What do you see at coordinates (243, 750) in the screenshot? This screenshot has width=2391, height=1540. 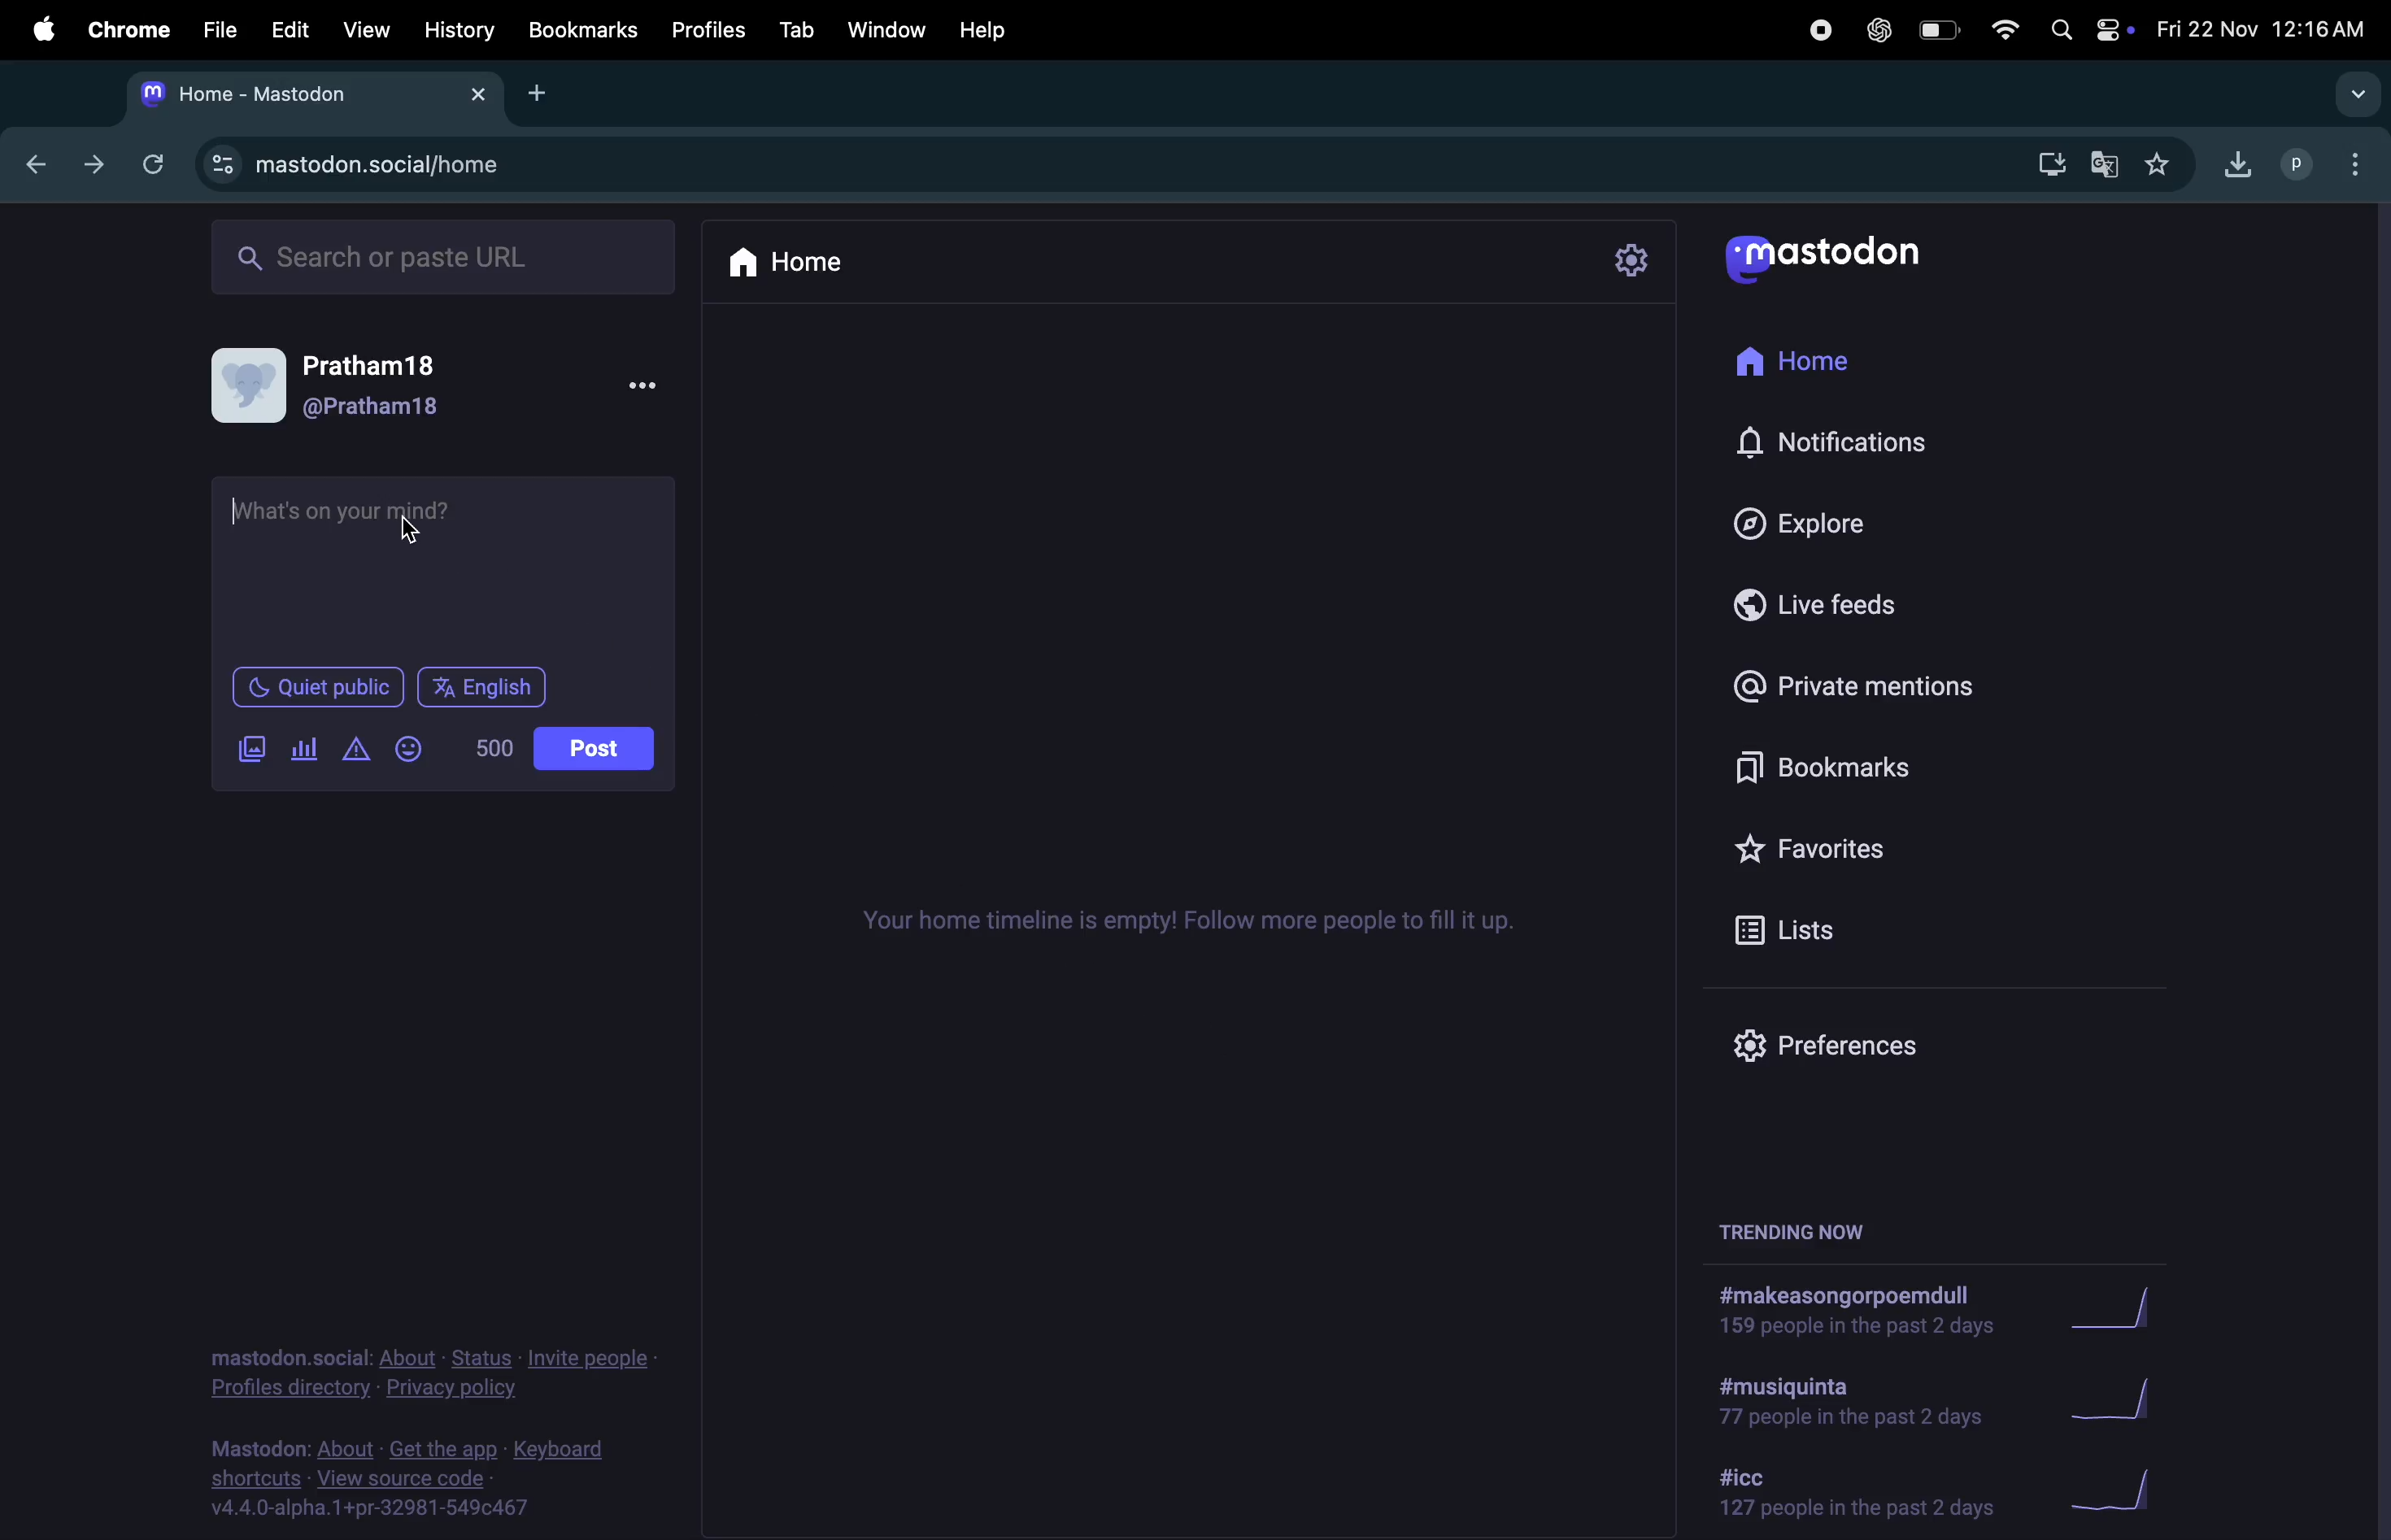 I see `add image` at bounding box center [243, 750].